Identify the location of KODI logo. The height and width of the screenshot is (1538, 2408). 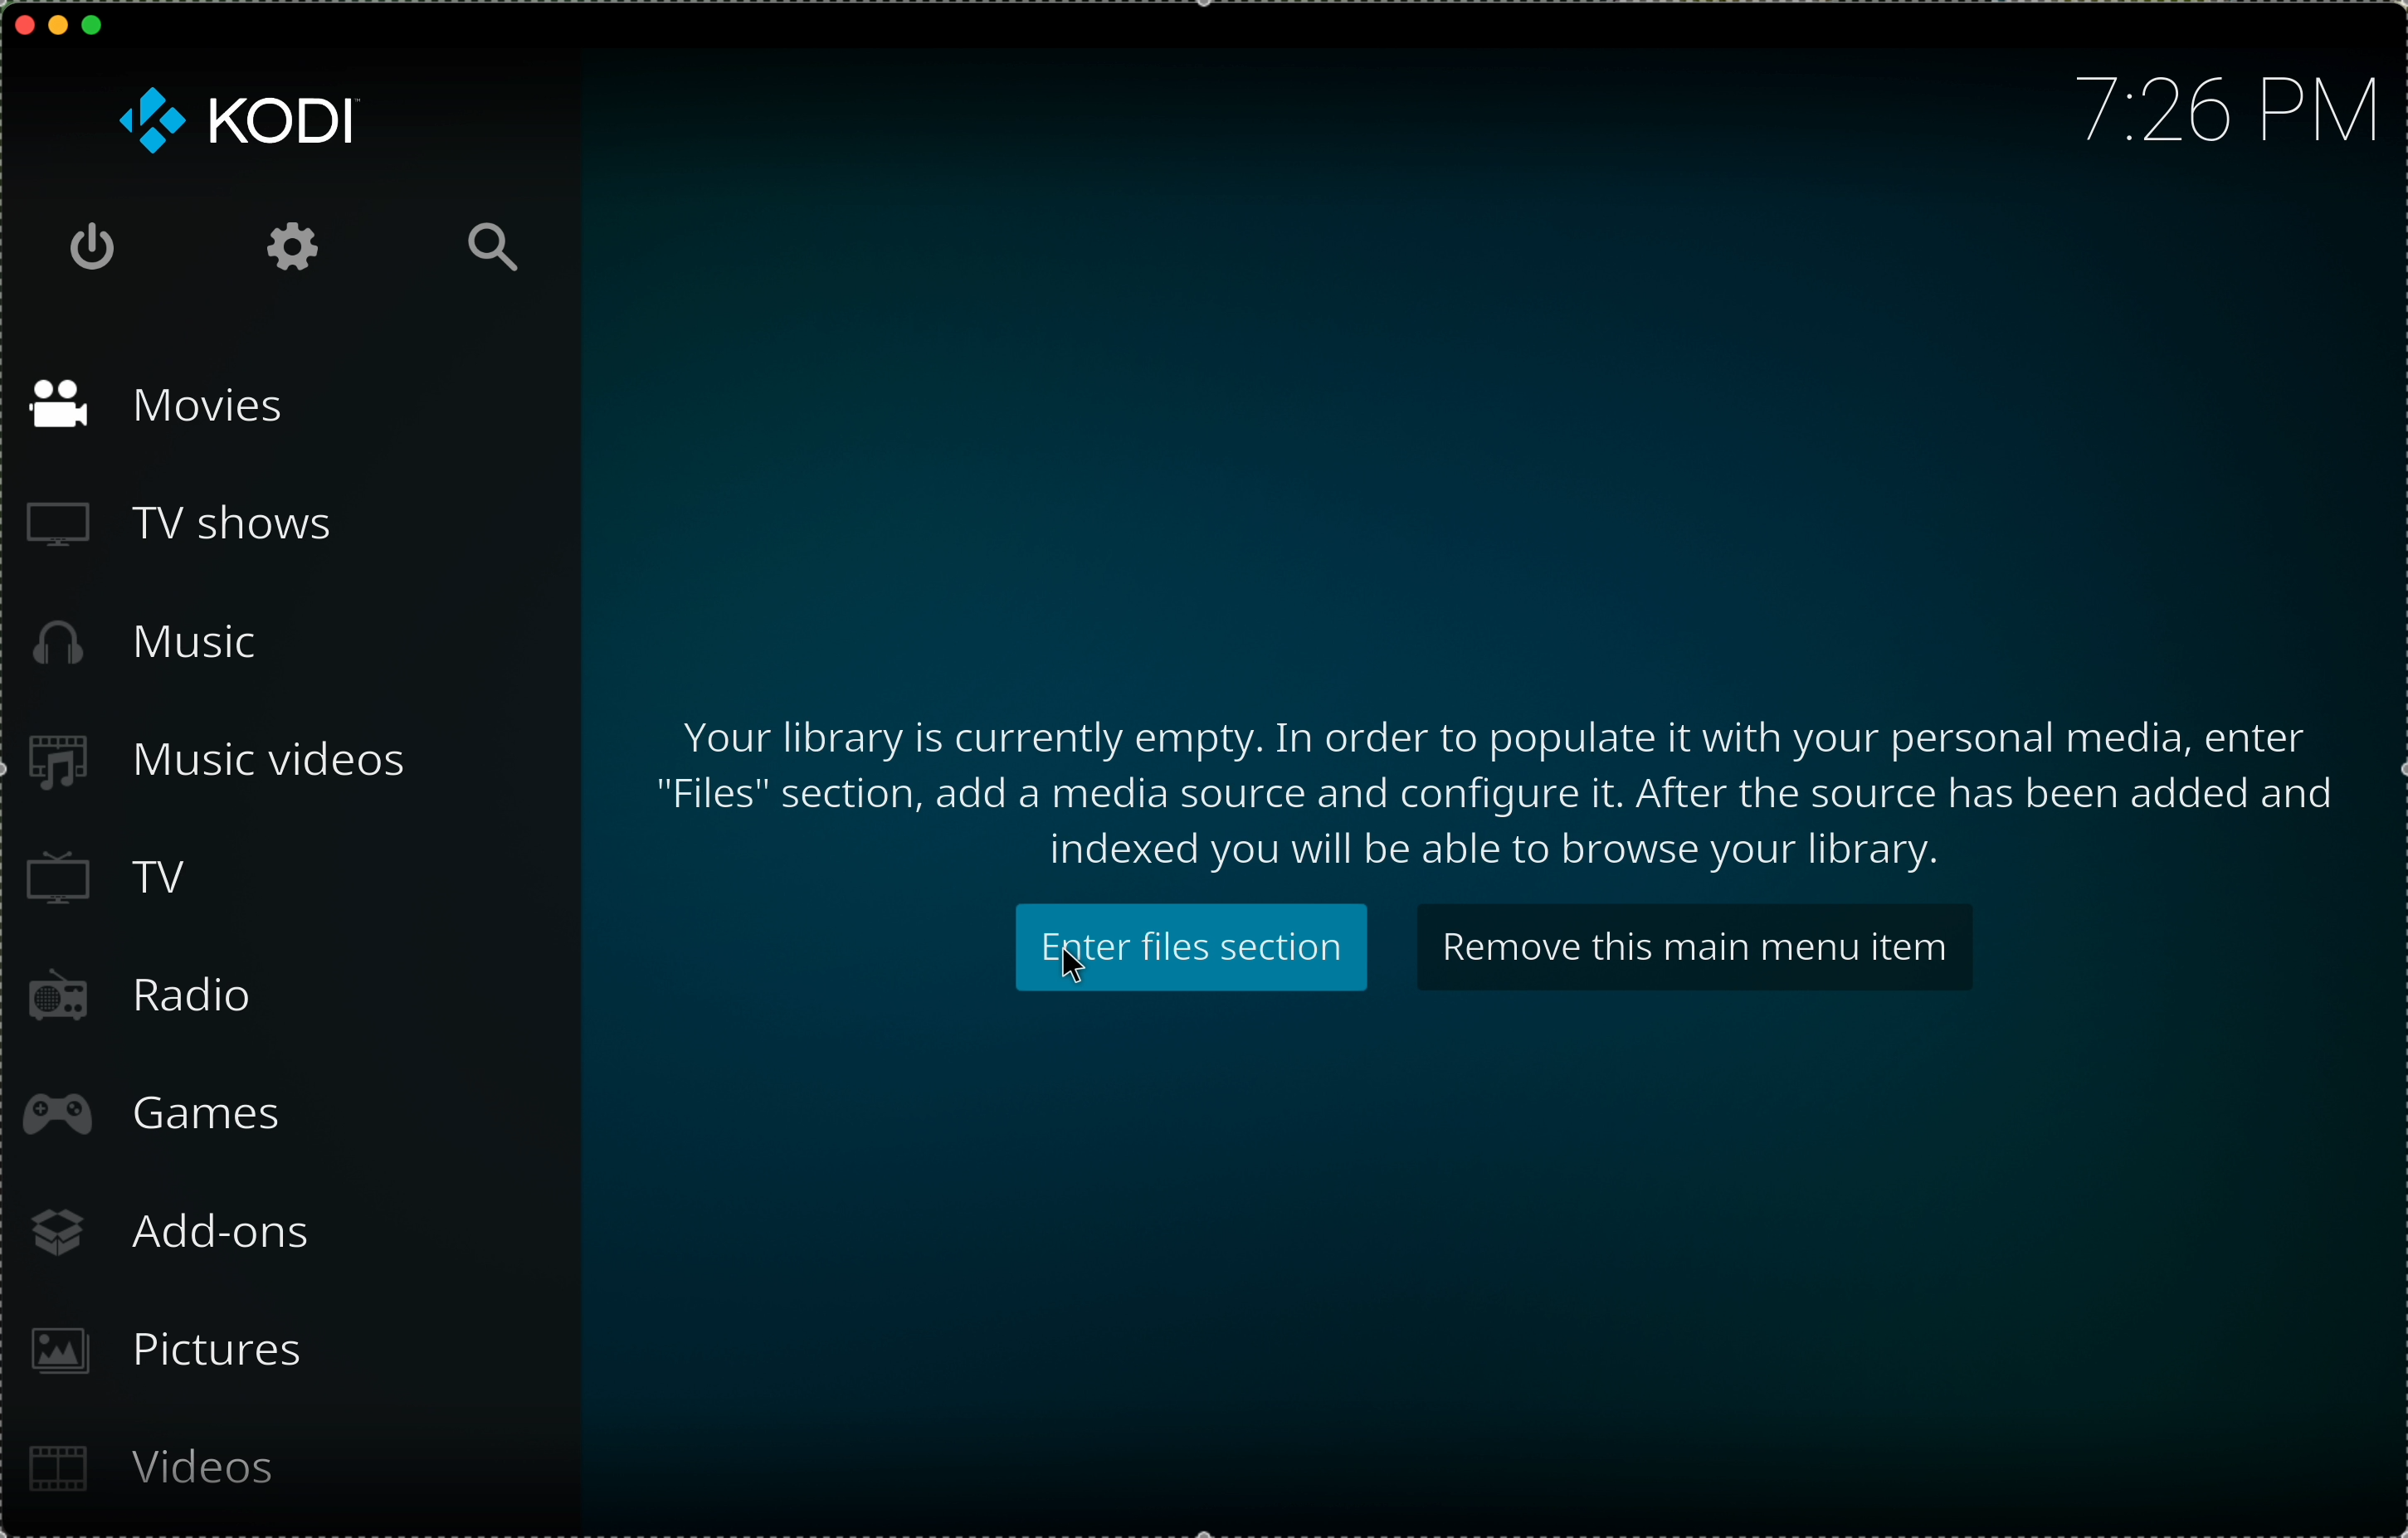
(236, 122).